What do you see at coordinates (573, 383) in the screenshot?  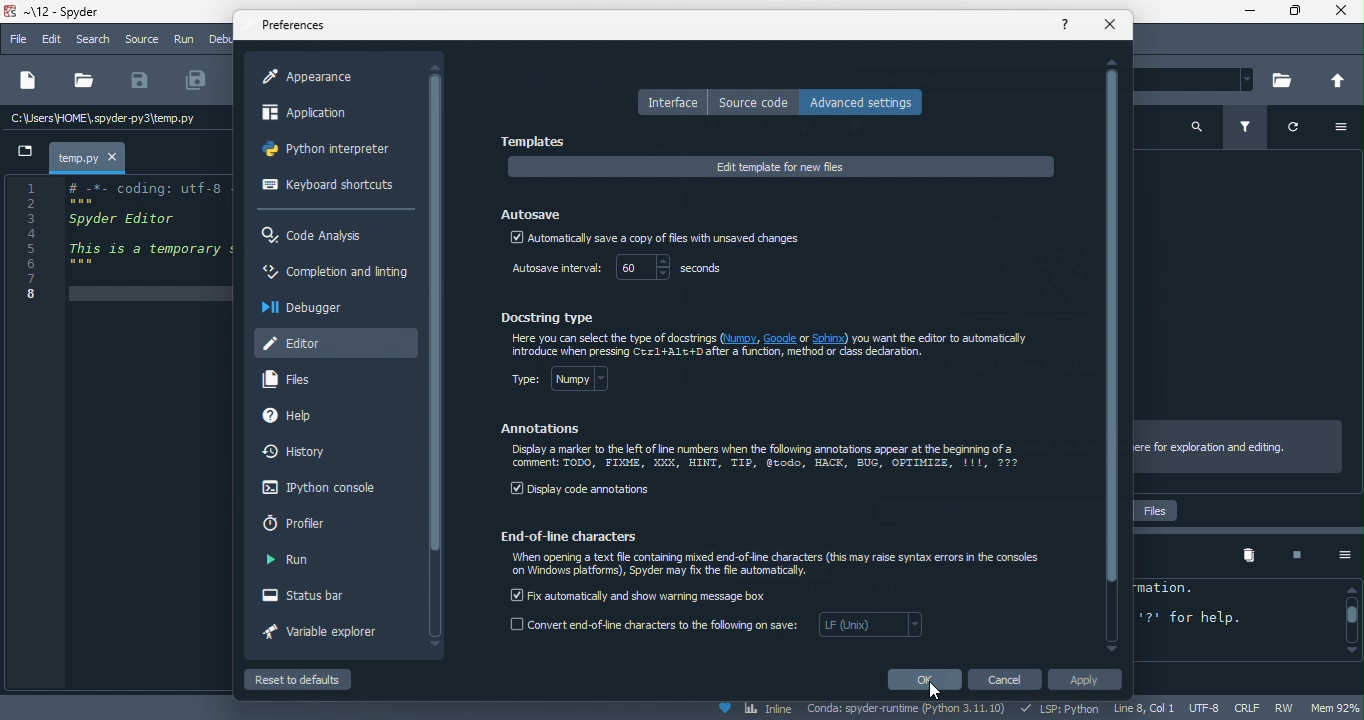 I see `type` at bounding box center [573, 383].